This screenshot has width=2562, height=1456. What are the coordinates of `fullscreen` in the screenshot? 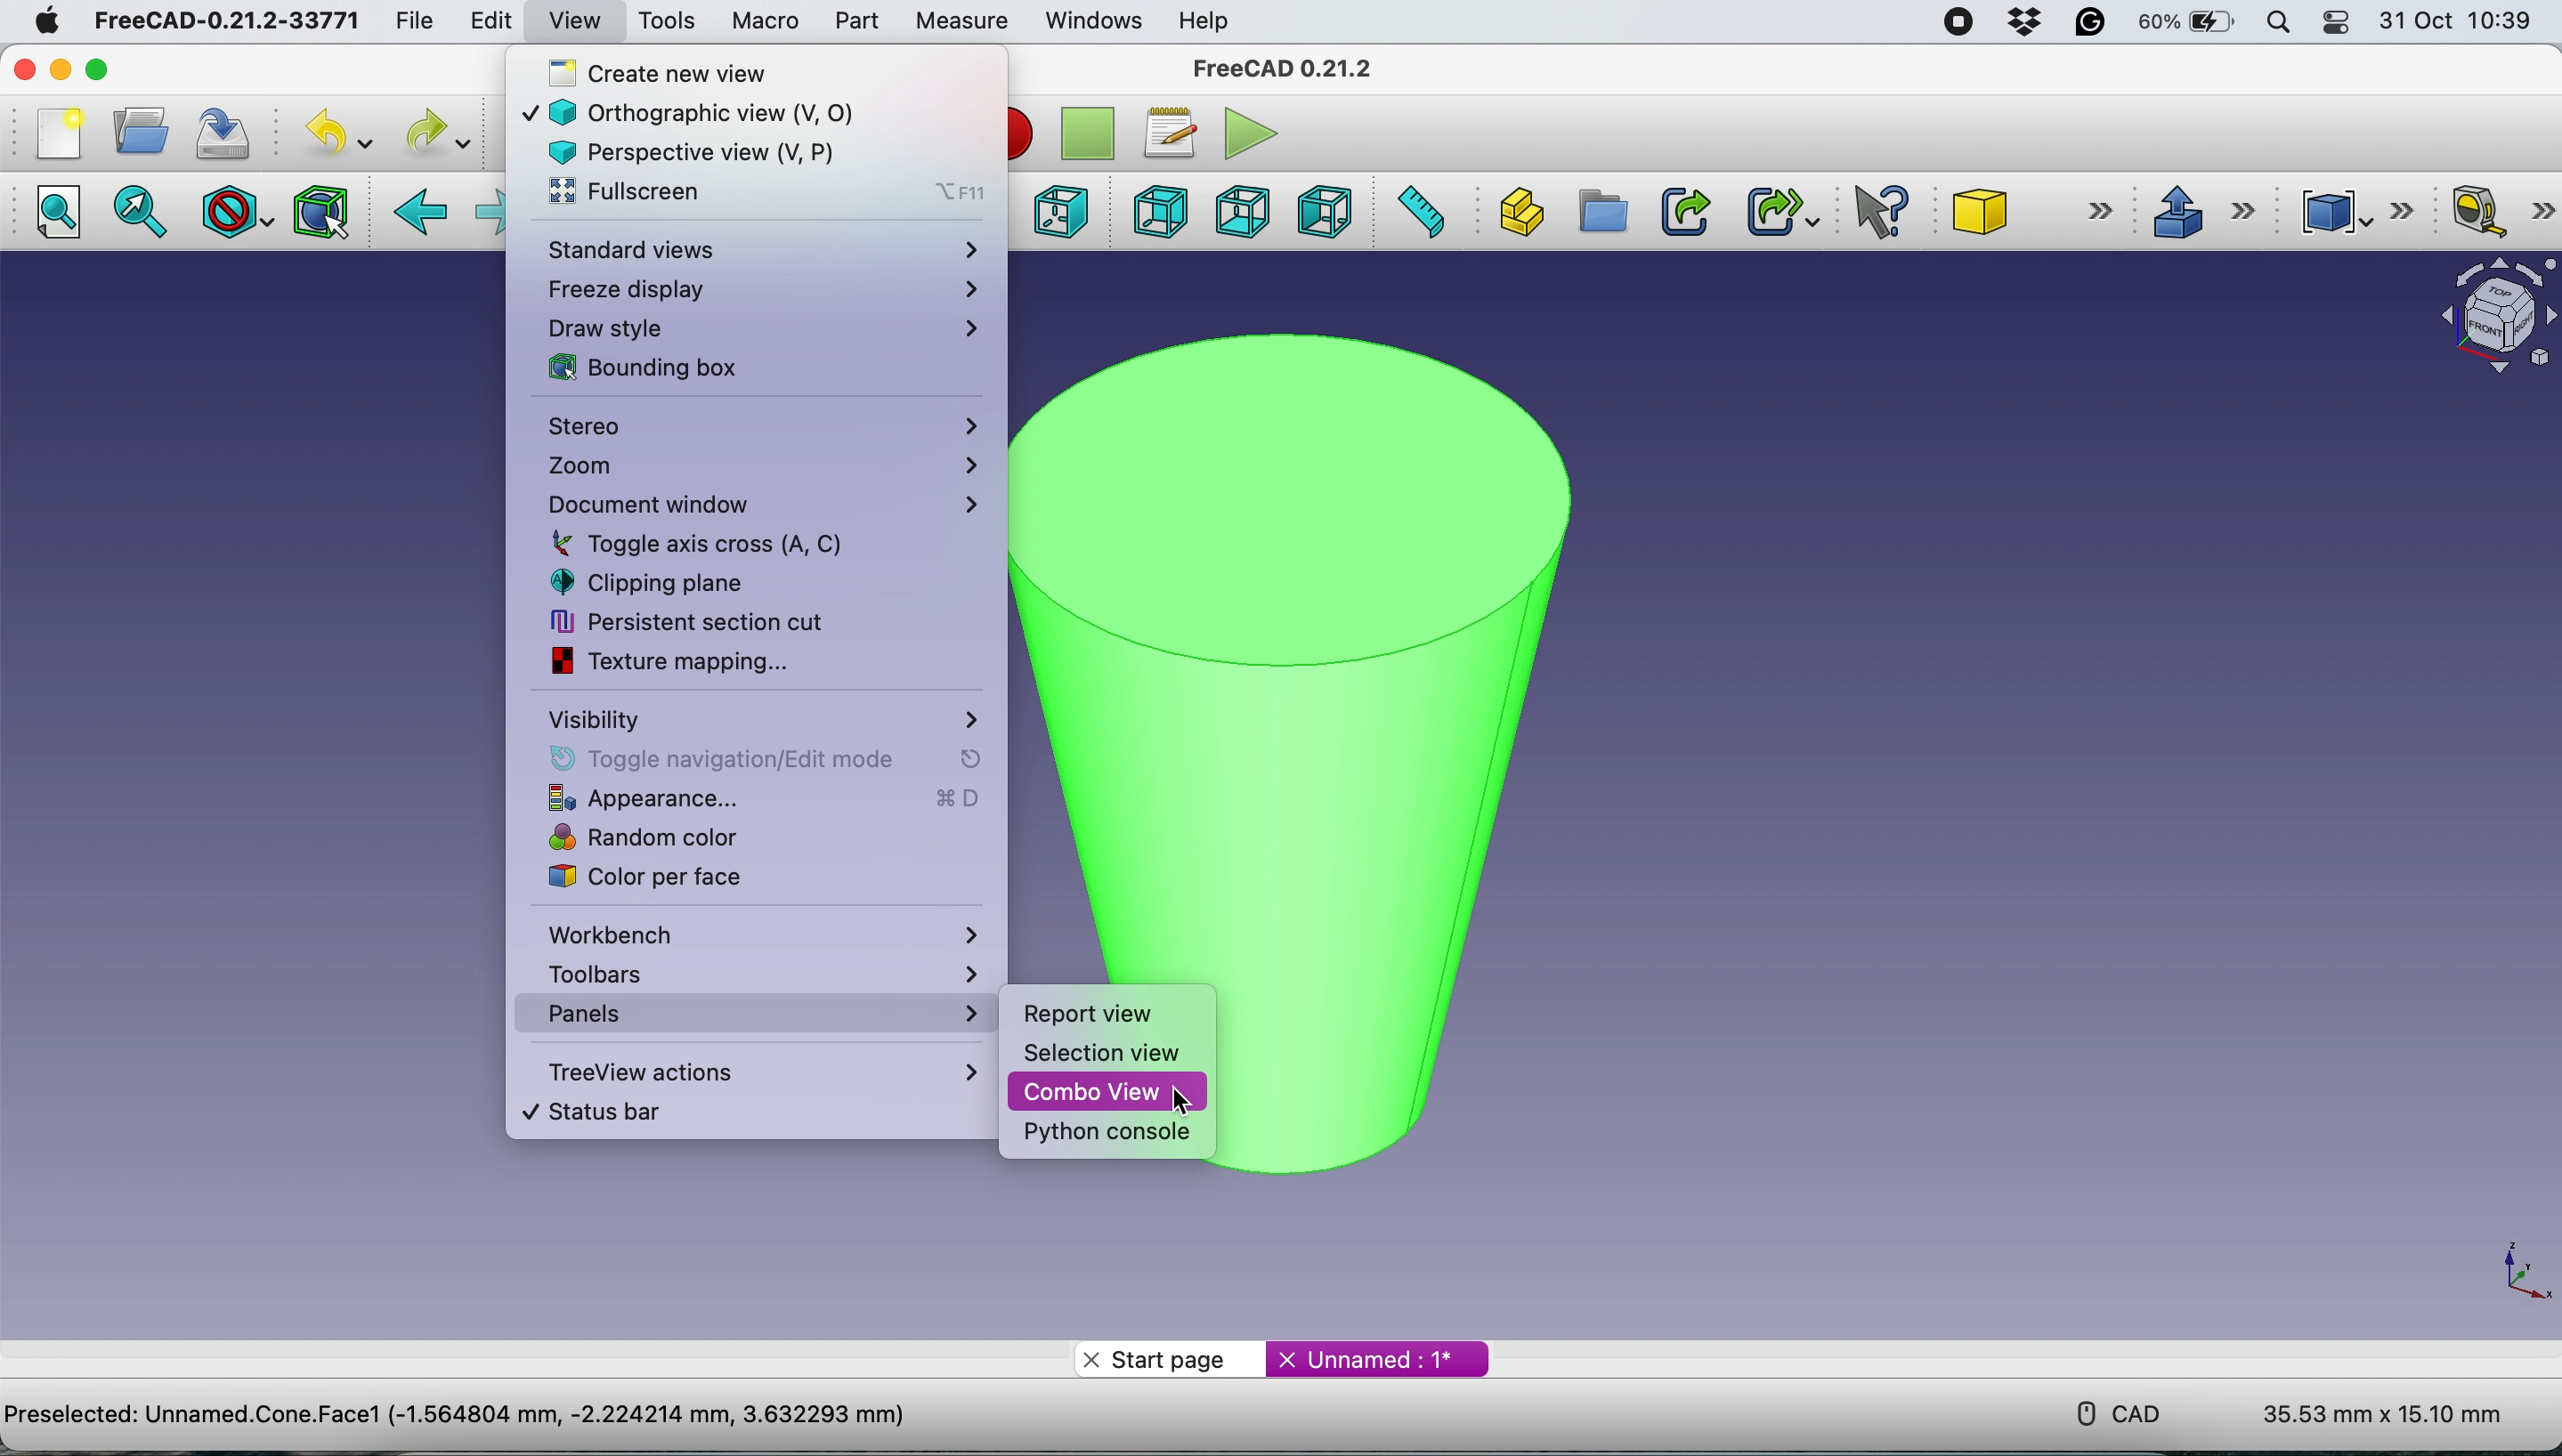 It's located at (762, 193).